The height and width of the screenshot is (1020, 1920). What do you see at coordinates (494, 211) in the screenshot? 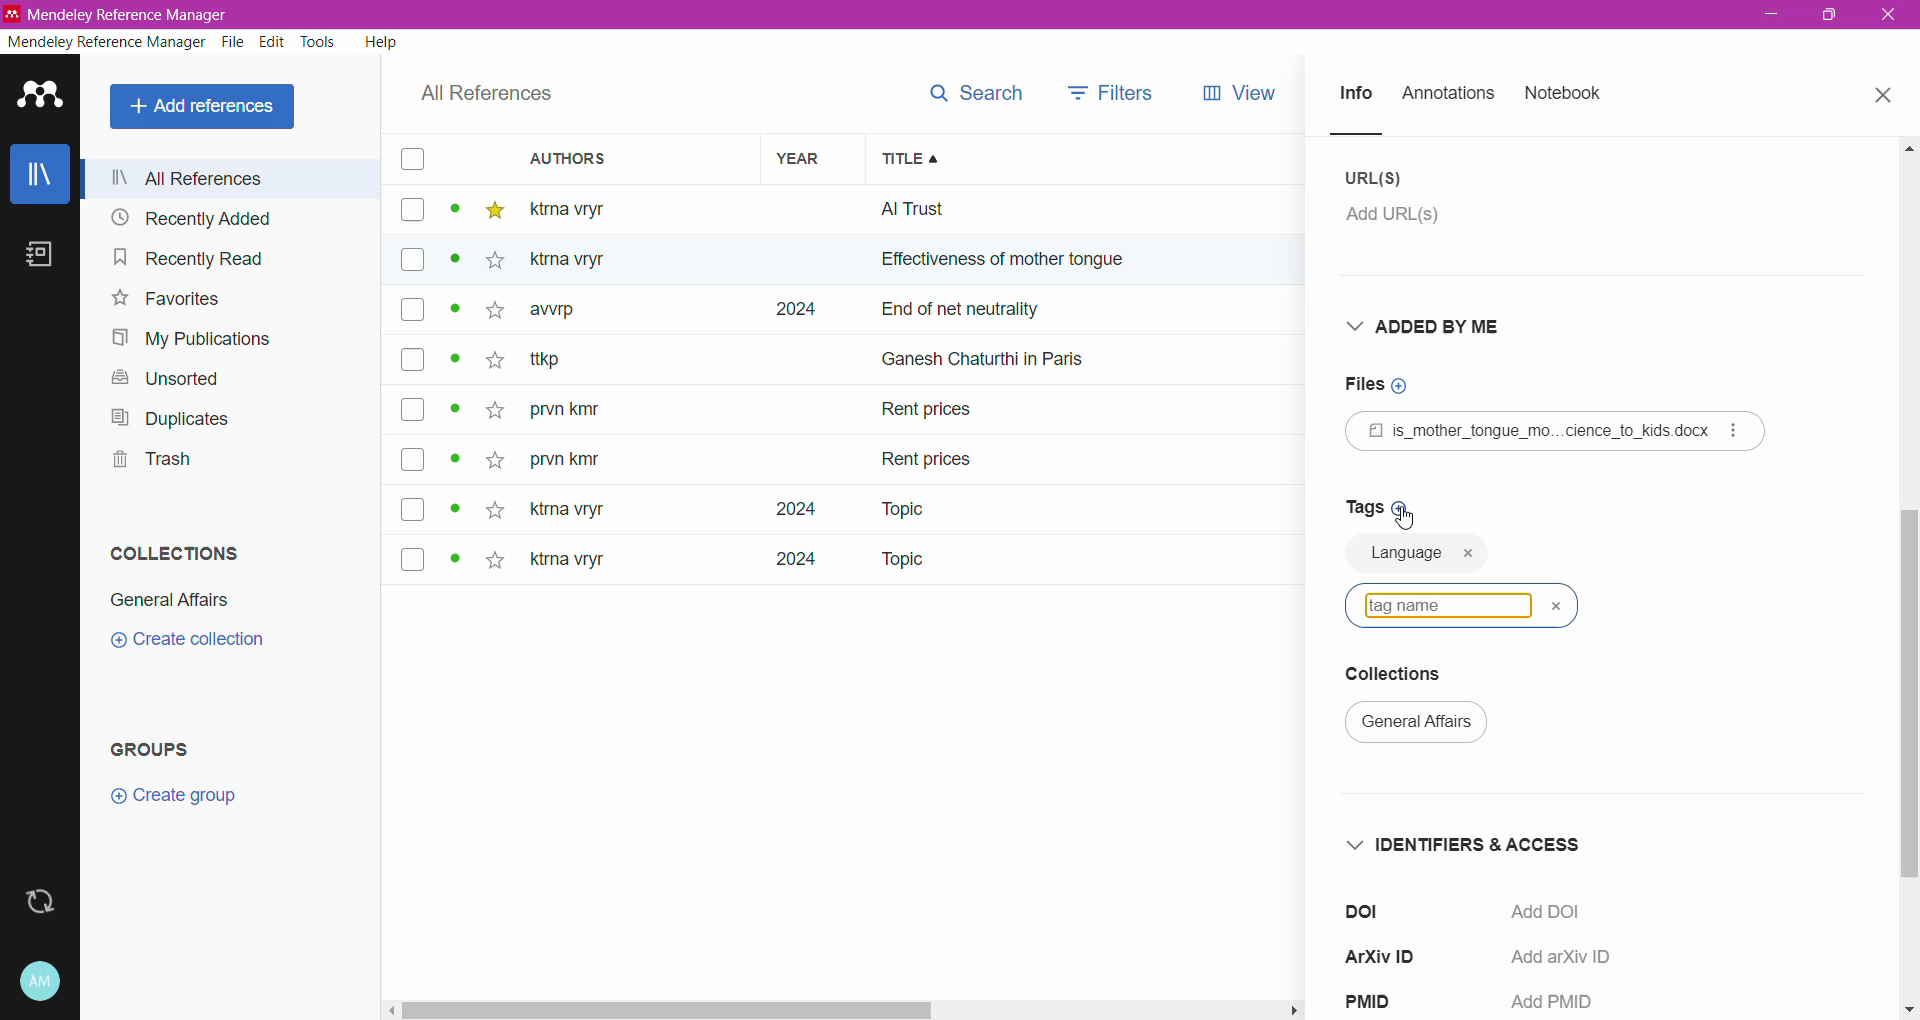
I see `star` at bounding box center [494, 211].